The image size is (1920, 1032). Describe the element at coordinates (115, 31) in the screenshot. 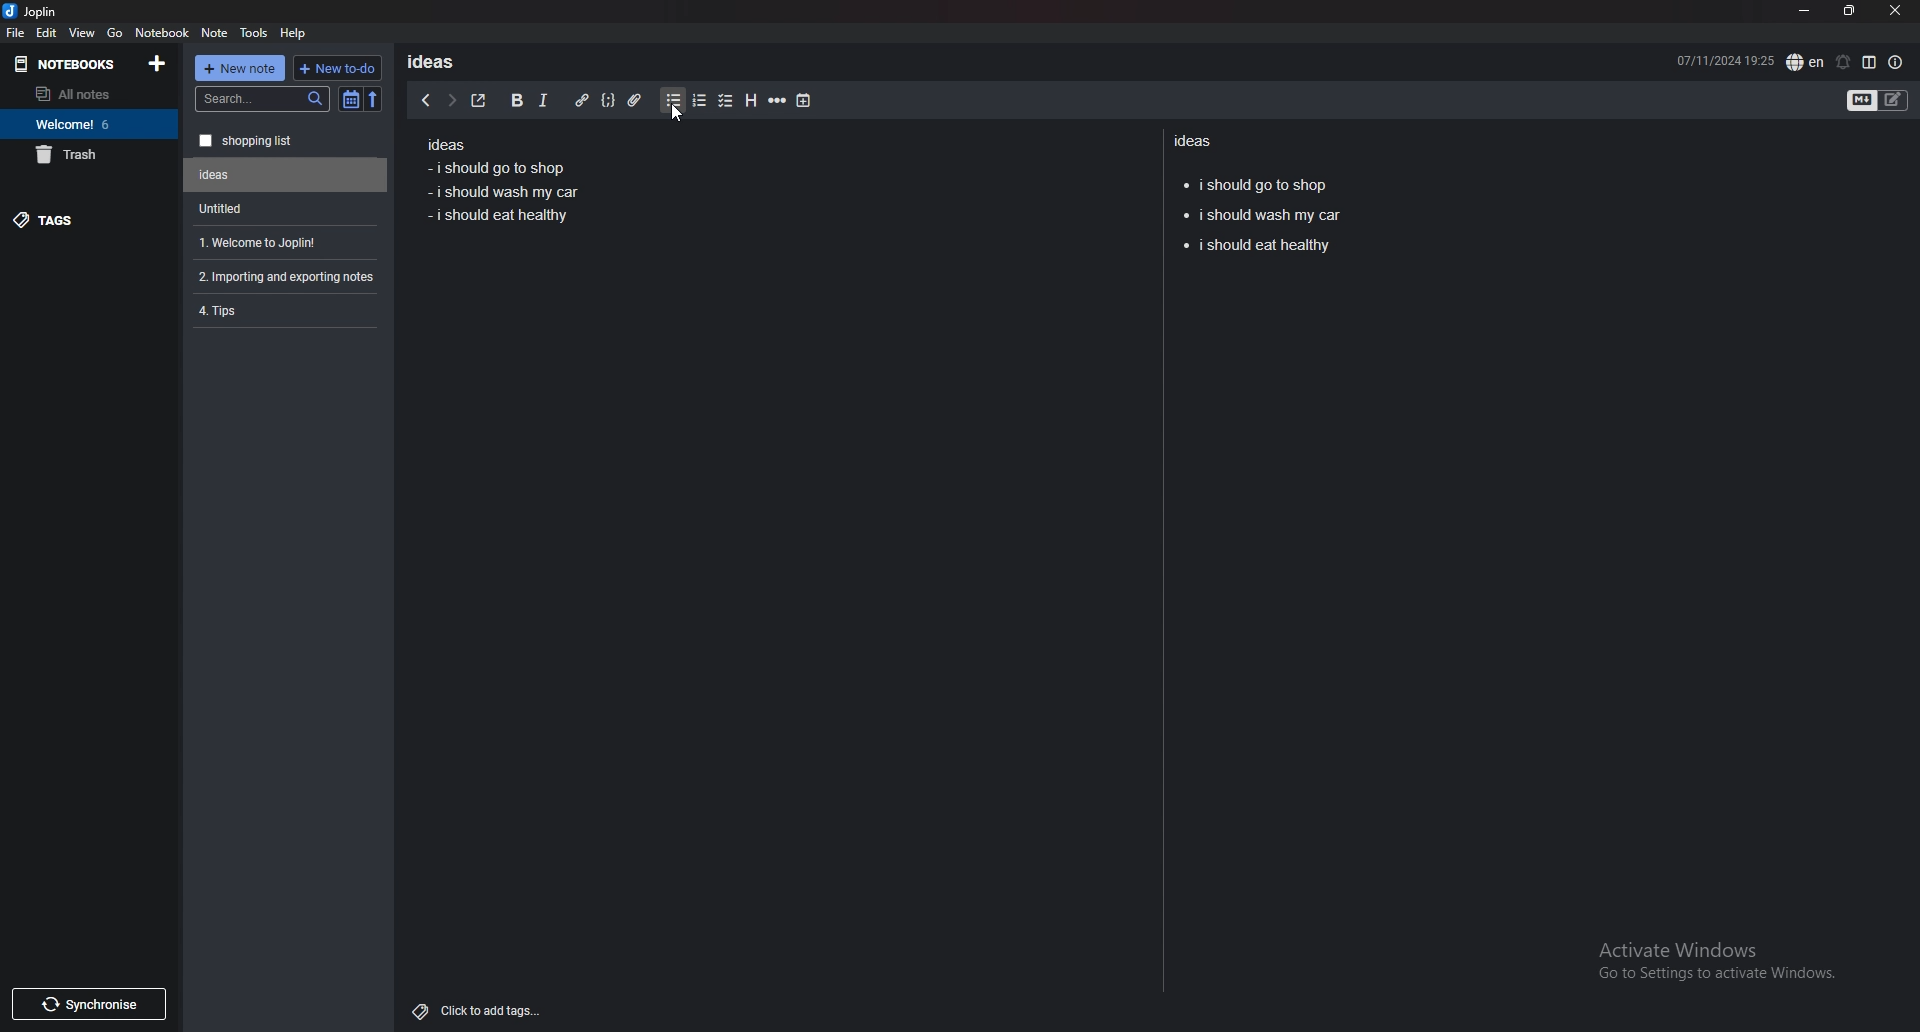

I see `go` at that location.